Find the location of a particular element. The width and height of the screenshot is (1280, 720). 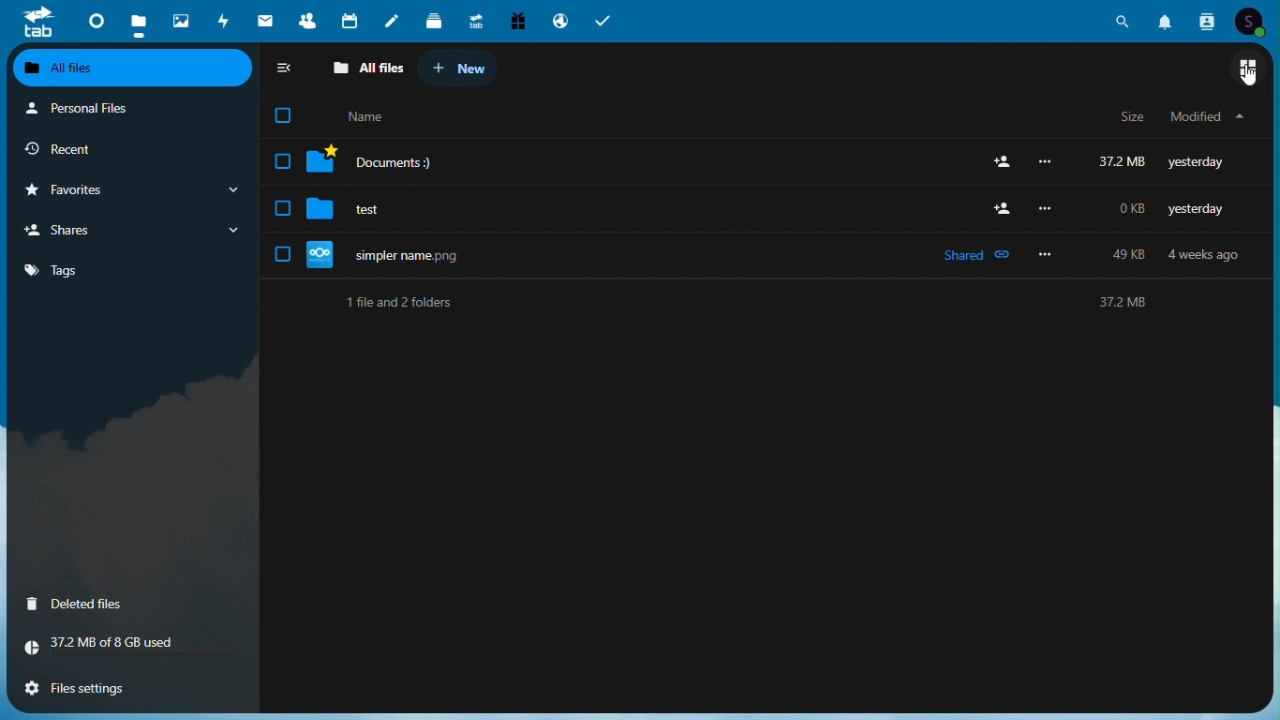

Deleted files is located at coordinates (78, 604).